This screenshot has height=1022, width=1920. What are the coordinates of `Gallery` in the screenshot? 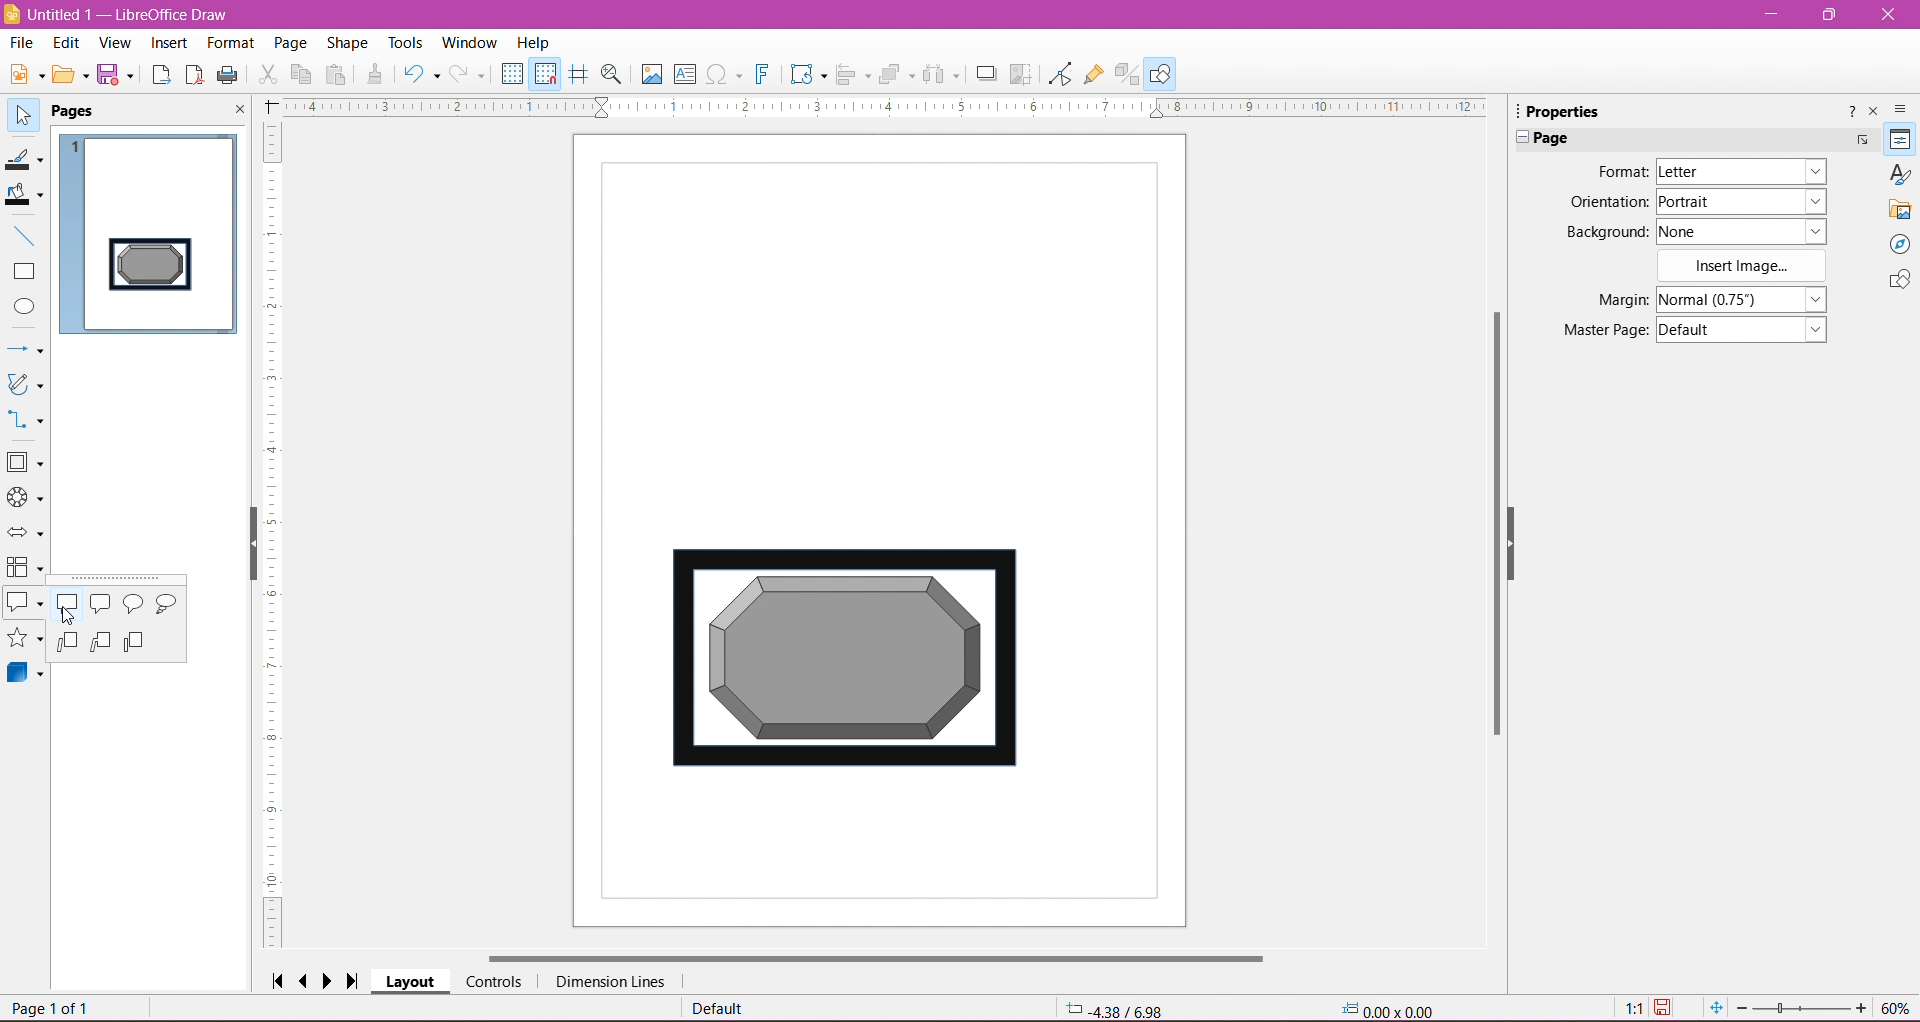 It's located at (1900, 210).